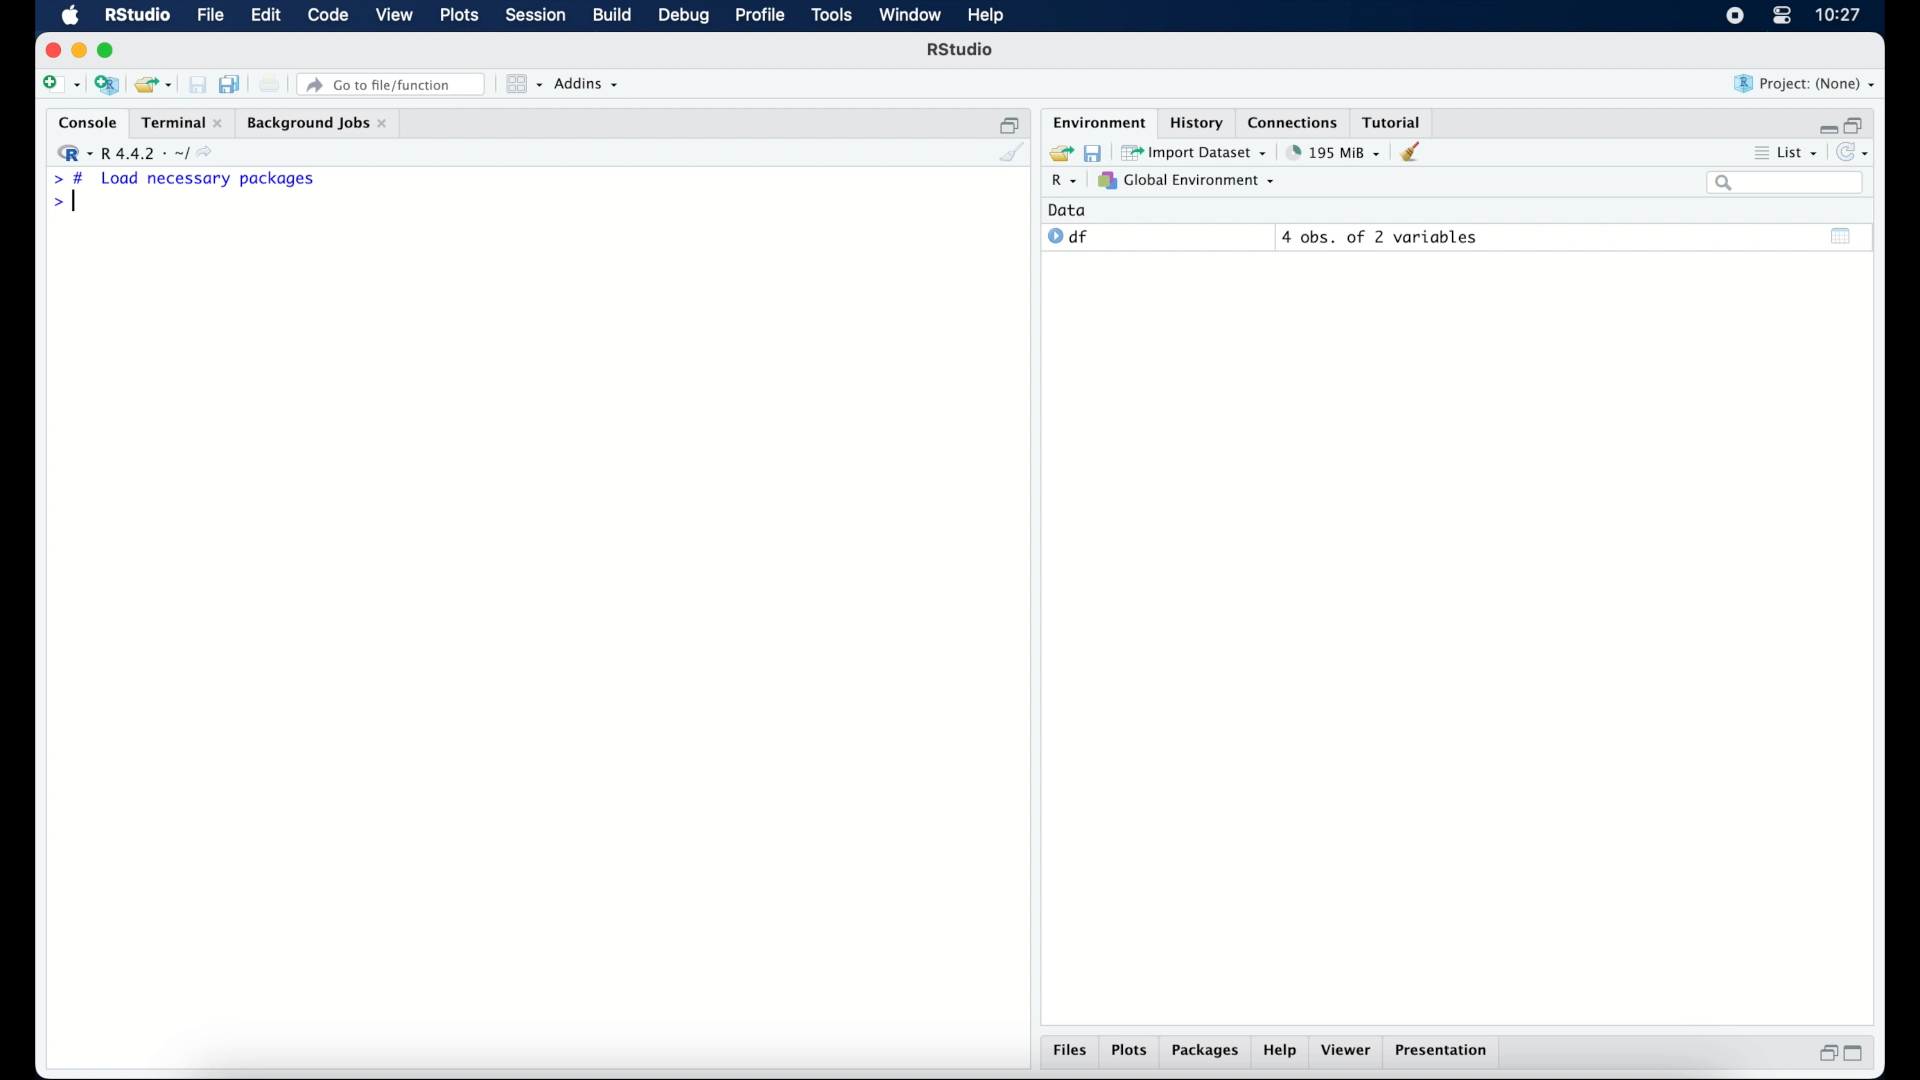  I want to click on Terminal, so click(176, 122).